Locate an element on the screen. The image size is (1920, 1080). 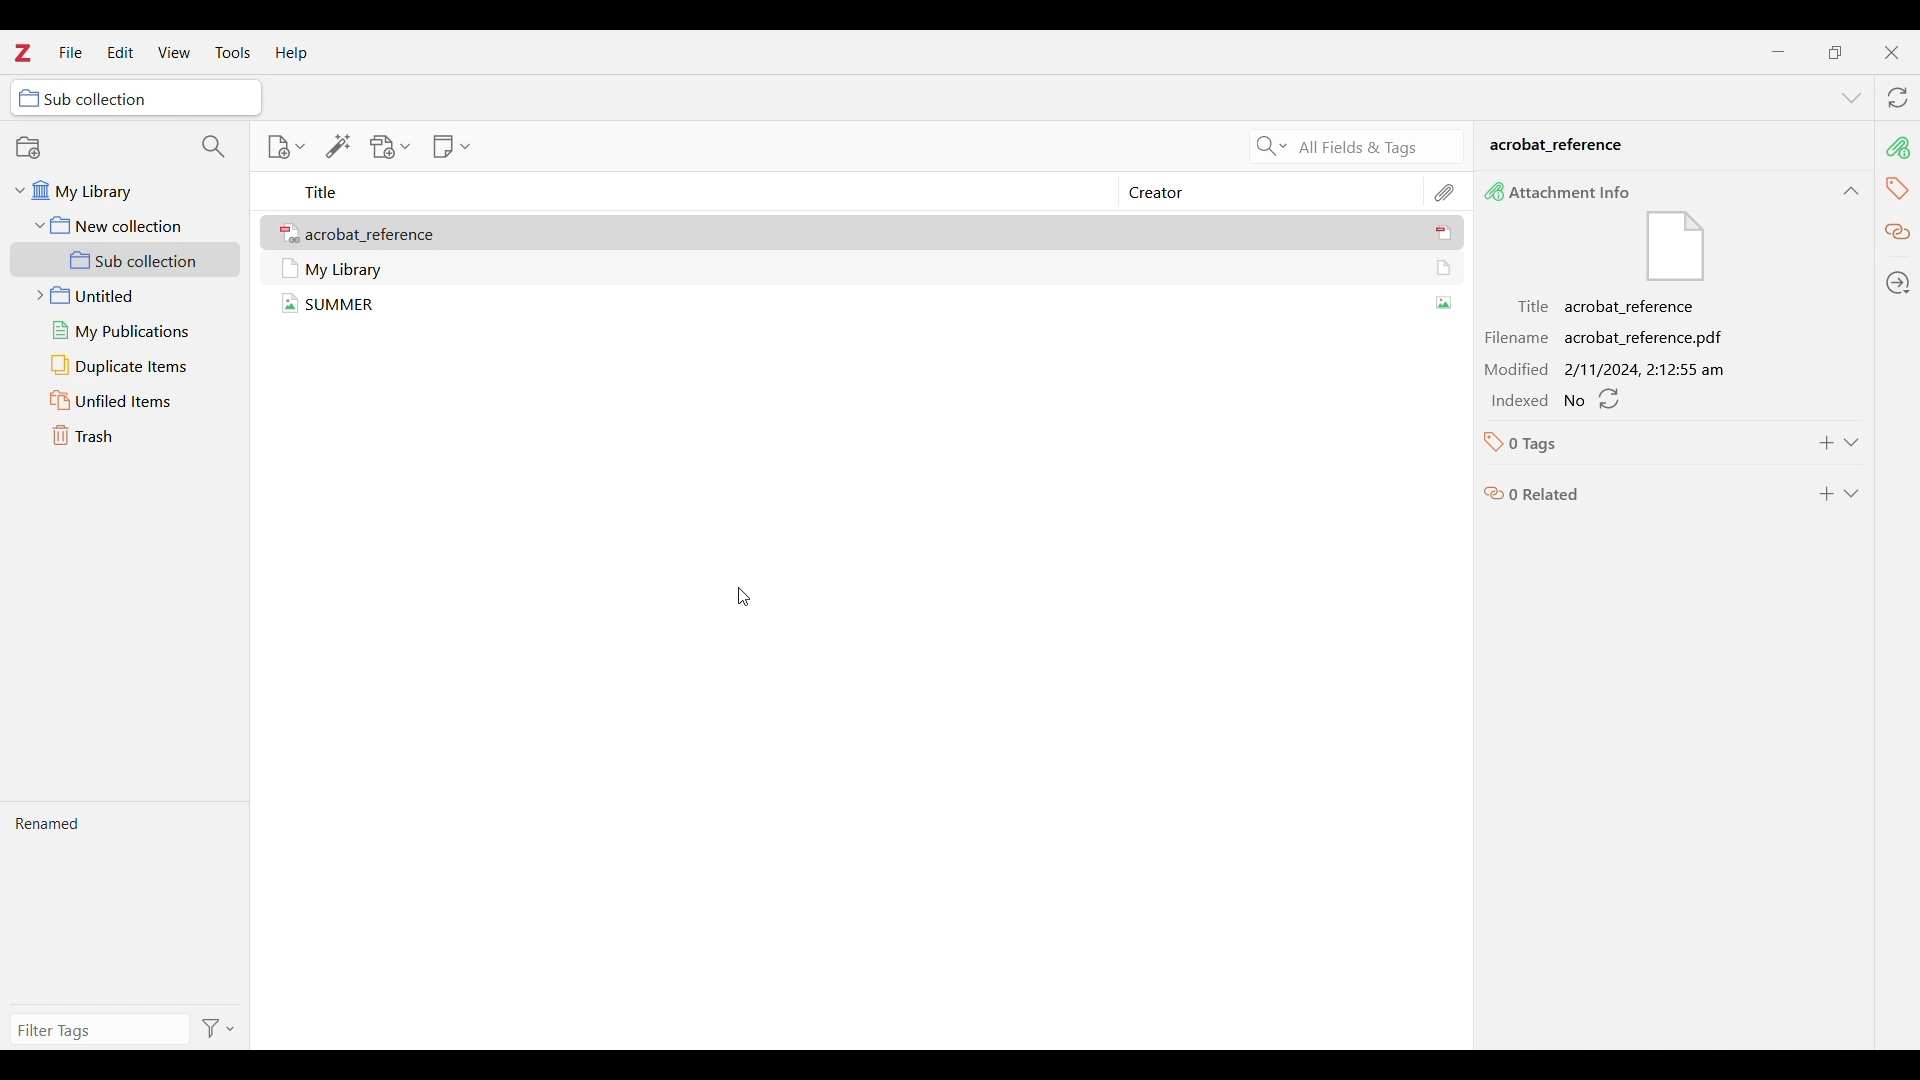
Untitled folder is located at coordinates (131, 296).